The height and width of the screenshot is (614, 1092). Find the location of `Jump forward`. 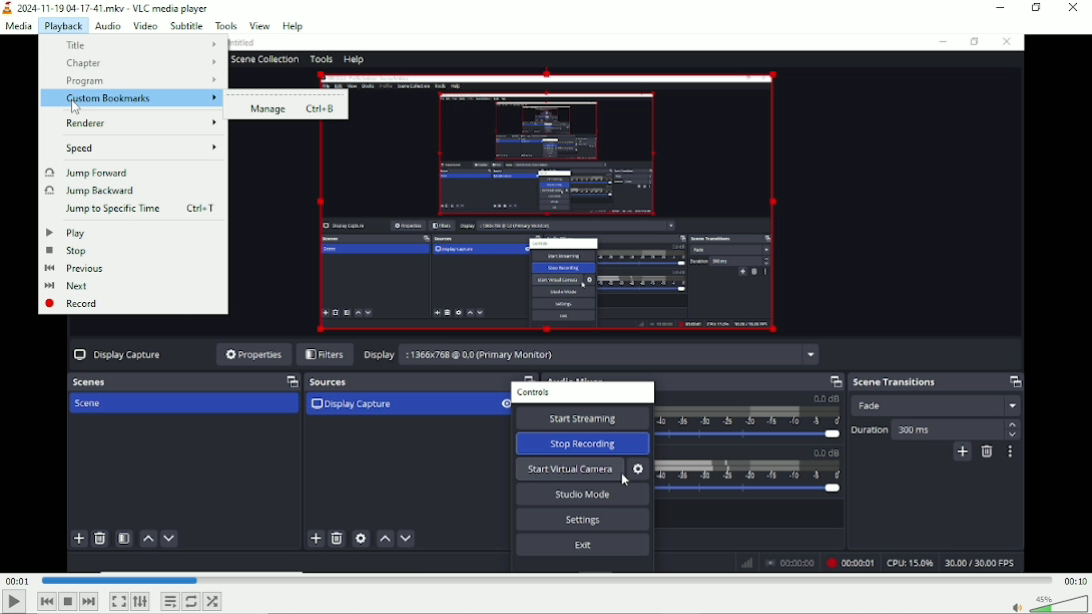

Jump forward is located at coordinates (86, 172).